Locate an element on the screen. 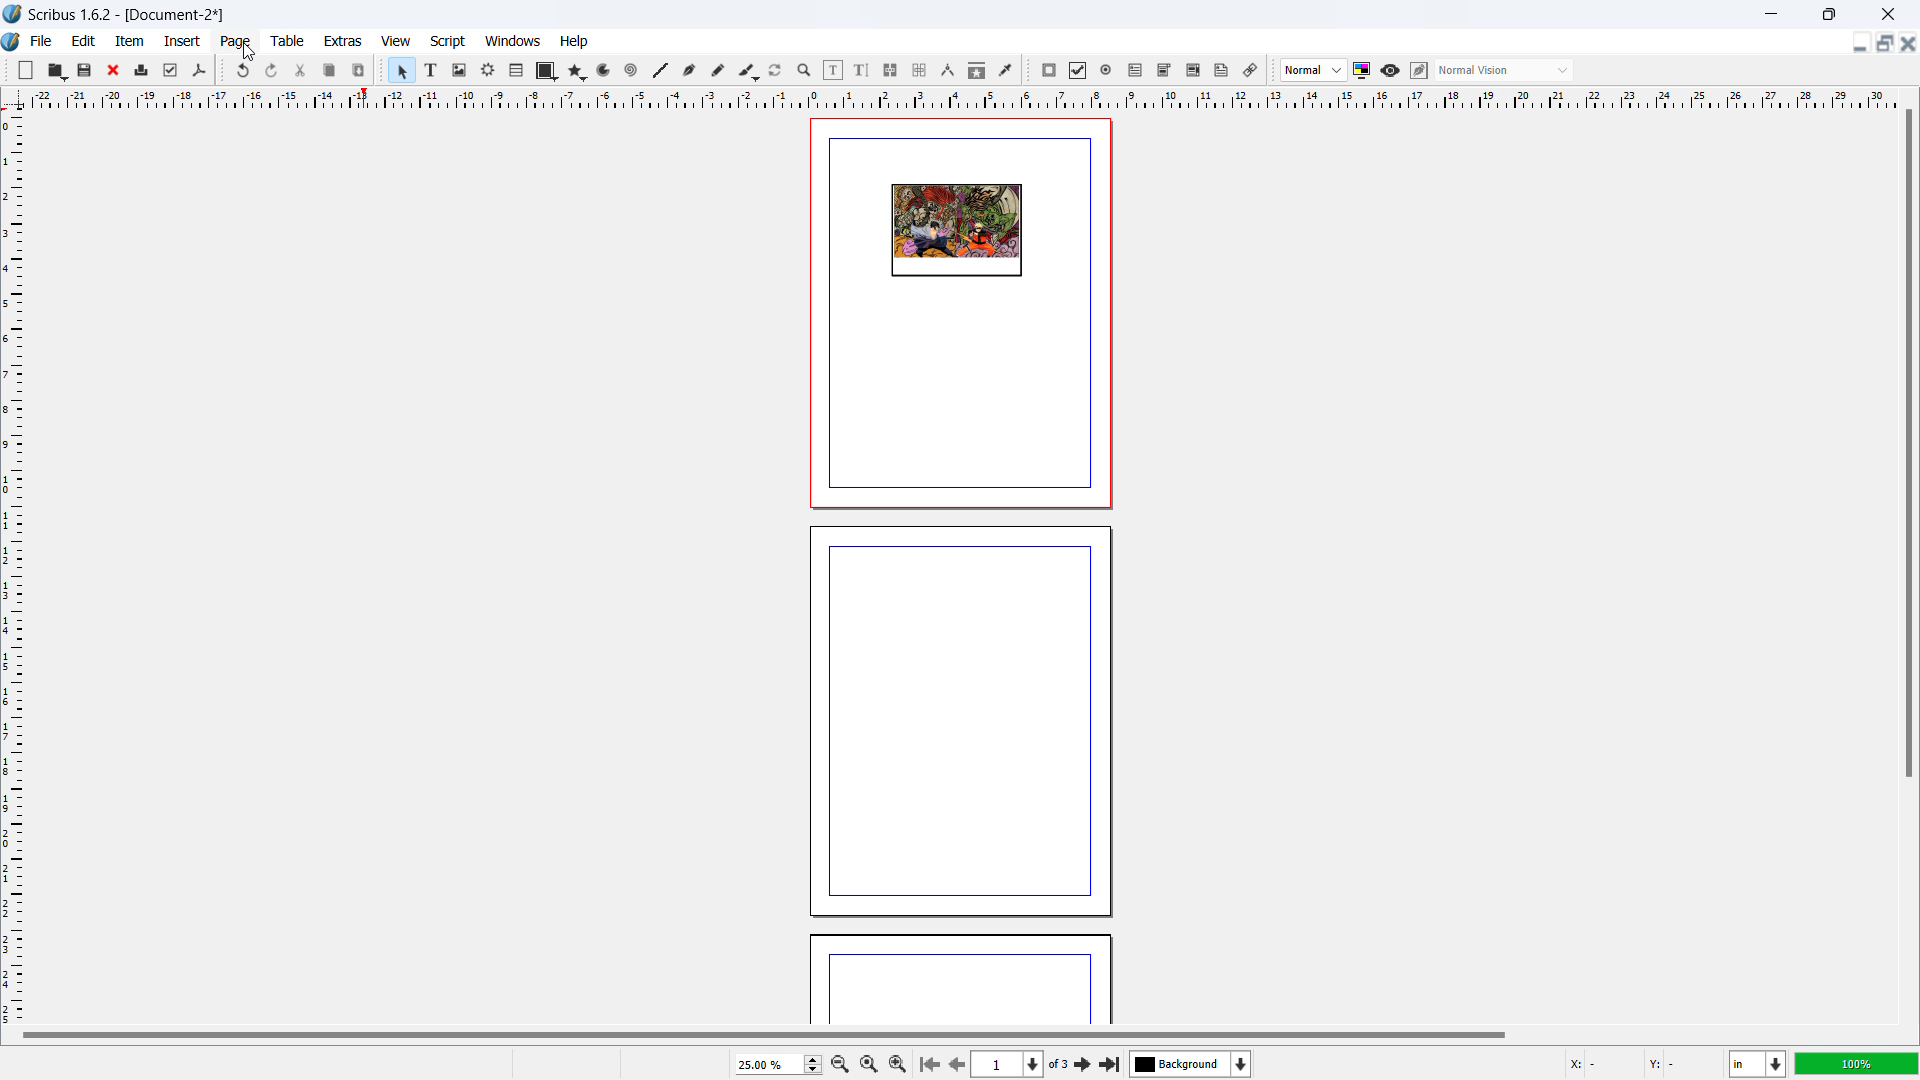  table is located at coordinates (517, 71).